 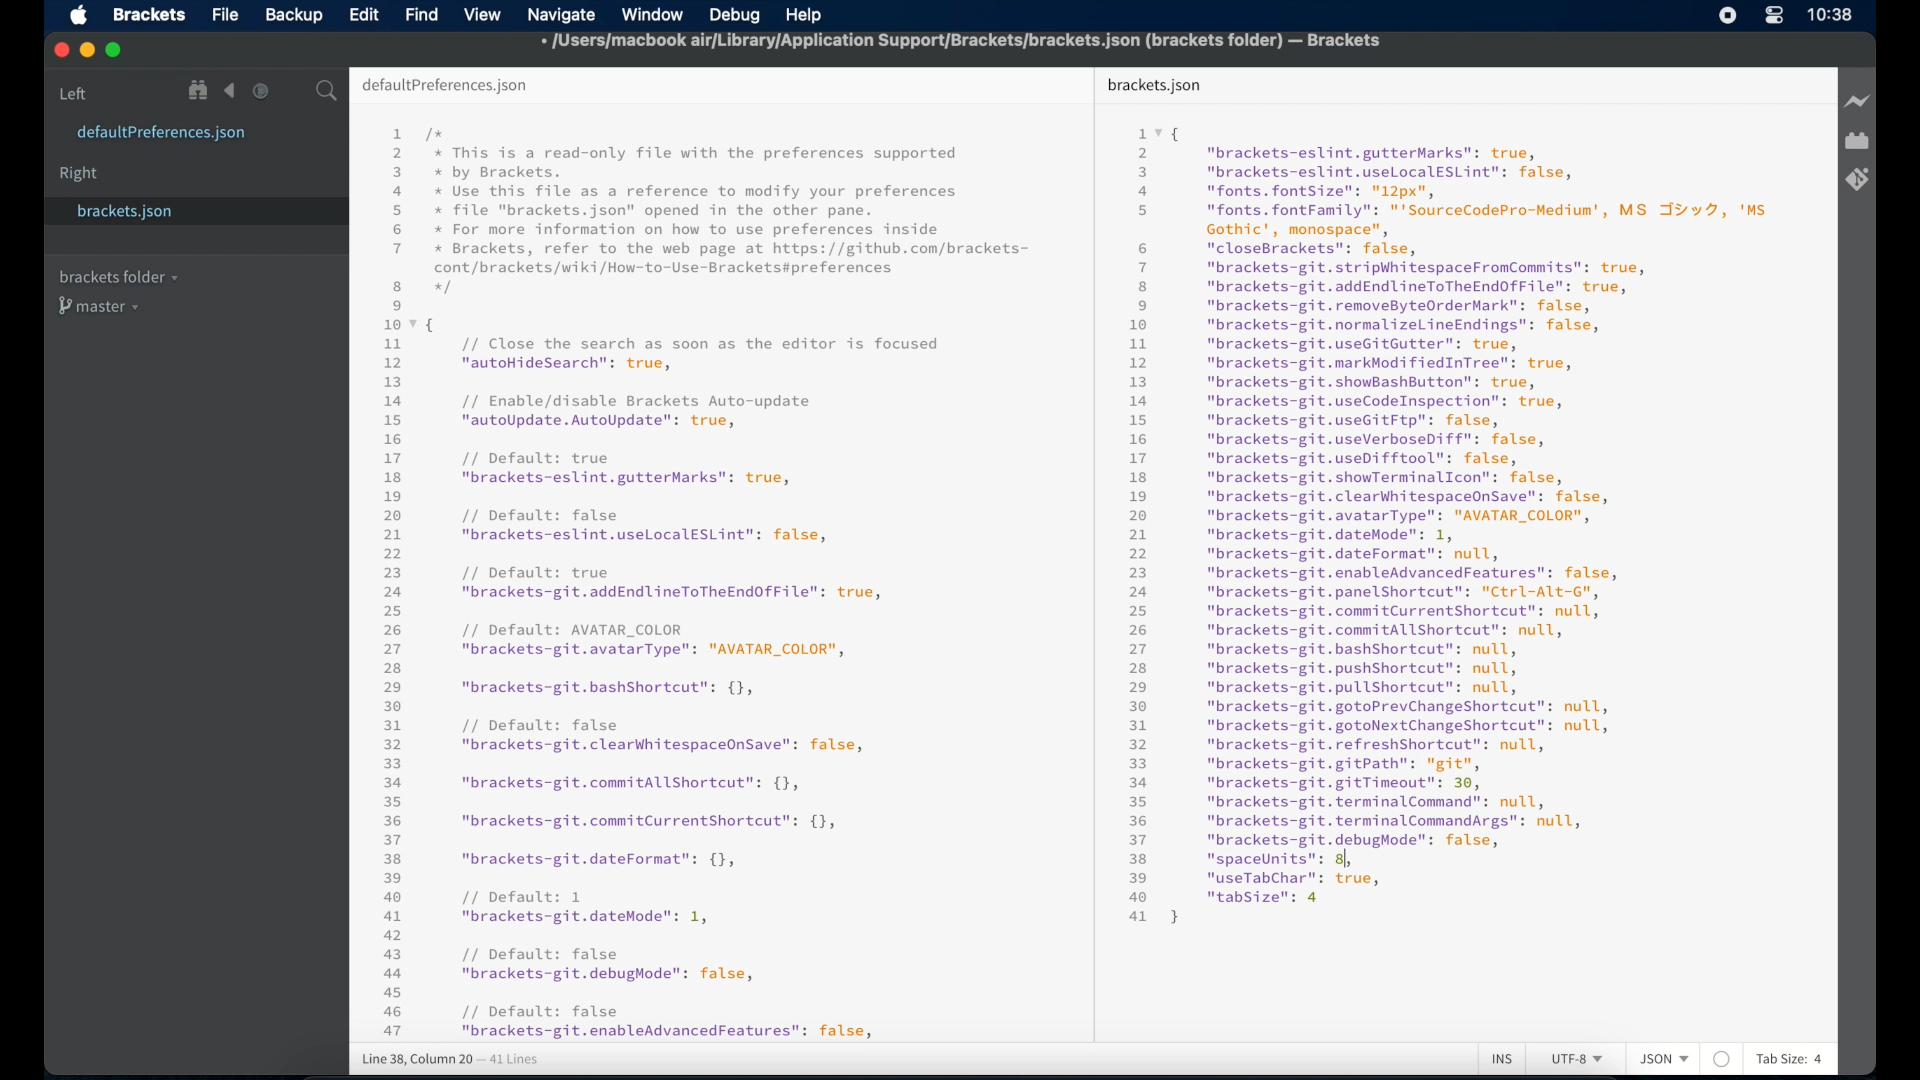 I want to click on brackets.json, so click(x=127, y=212).